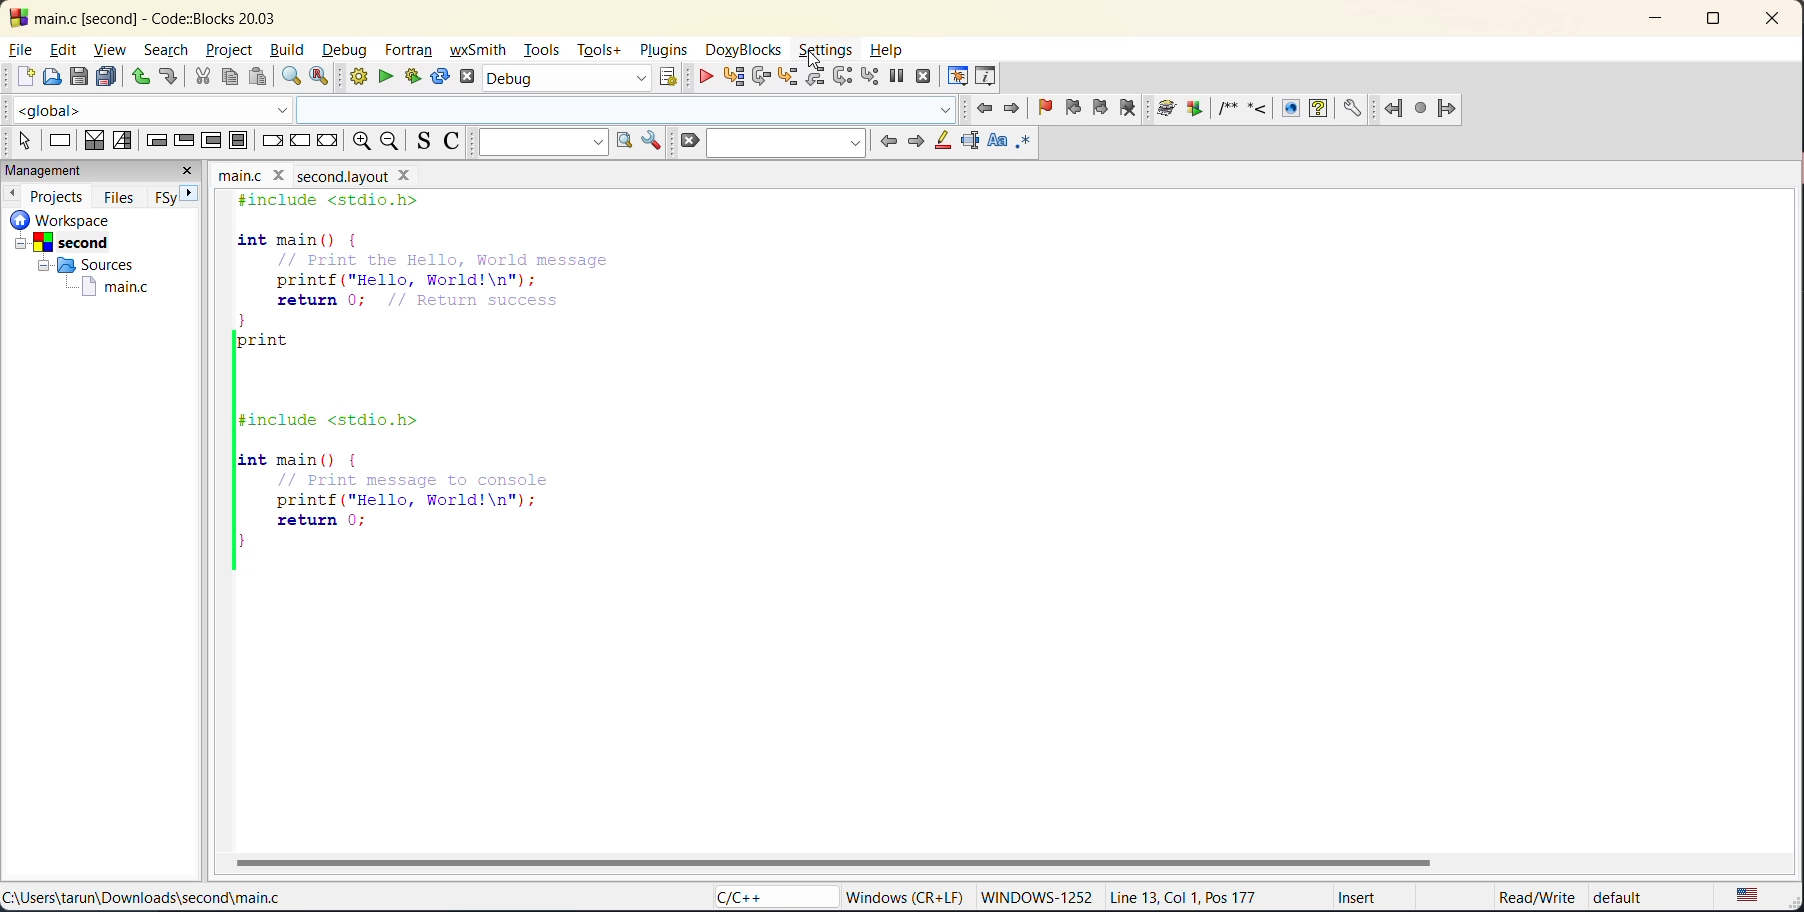 The image size is (1804, 912). What do you see at coordinates (1396, 108) in the screenshot?
I see `jump backward` at bounding box center [1396, 108].